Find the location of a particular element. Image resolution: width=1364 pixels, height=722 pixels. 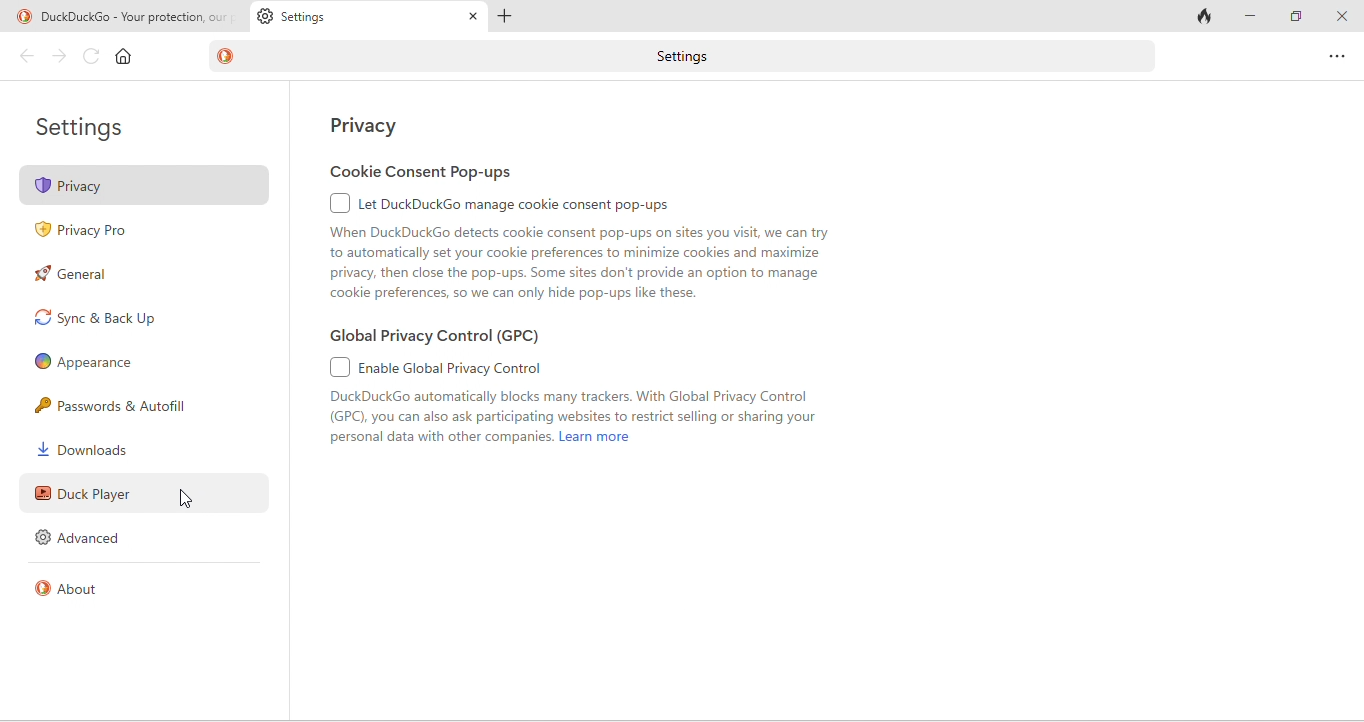

advanced is located at coordinates (85, 538).